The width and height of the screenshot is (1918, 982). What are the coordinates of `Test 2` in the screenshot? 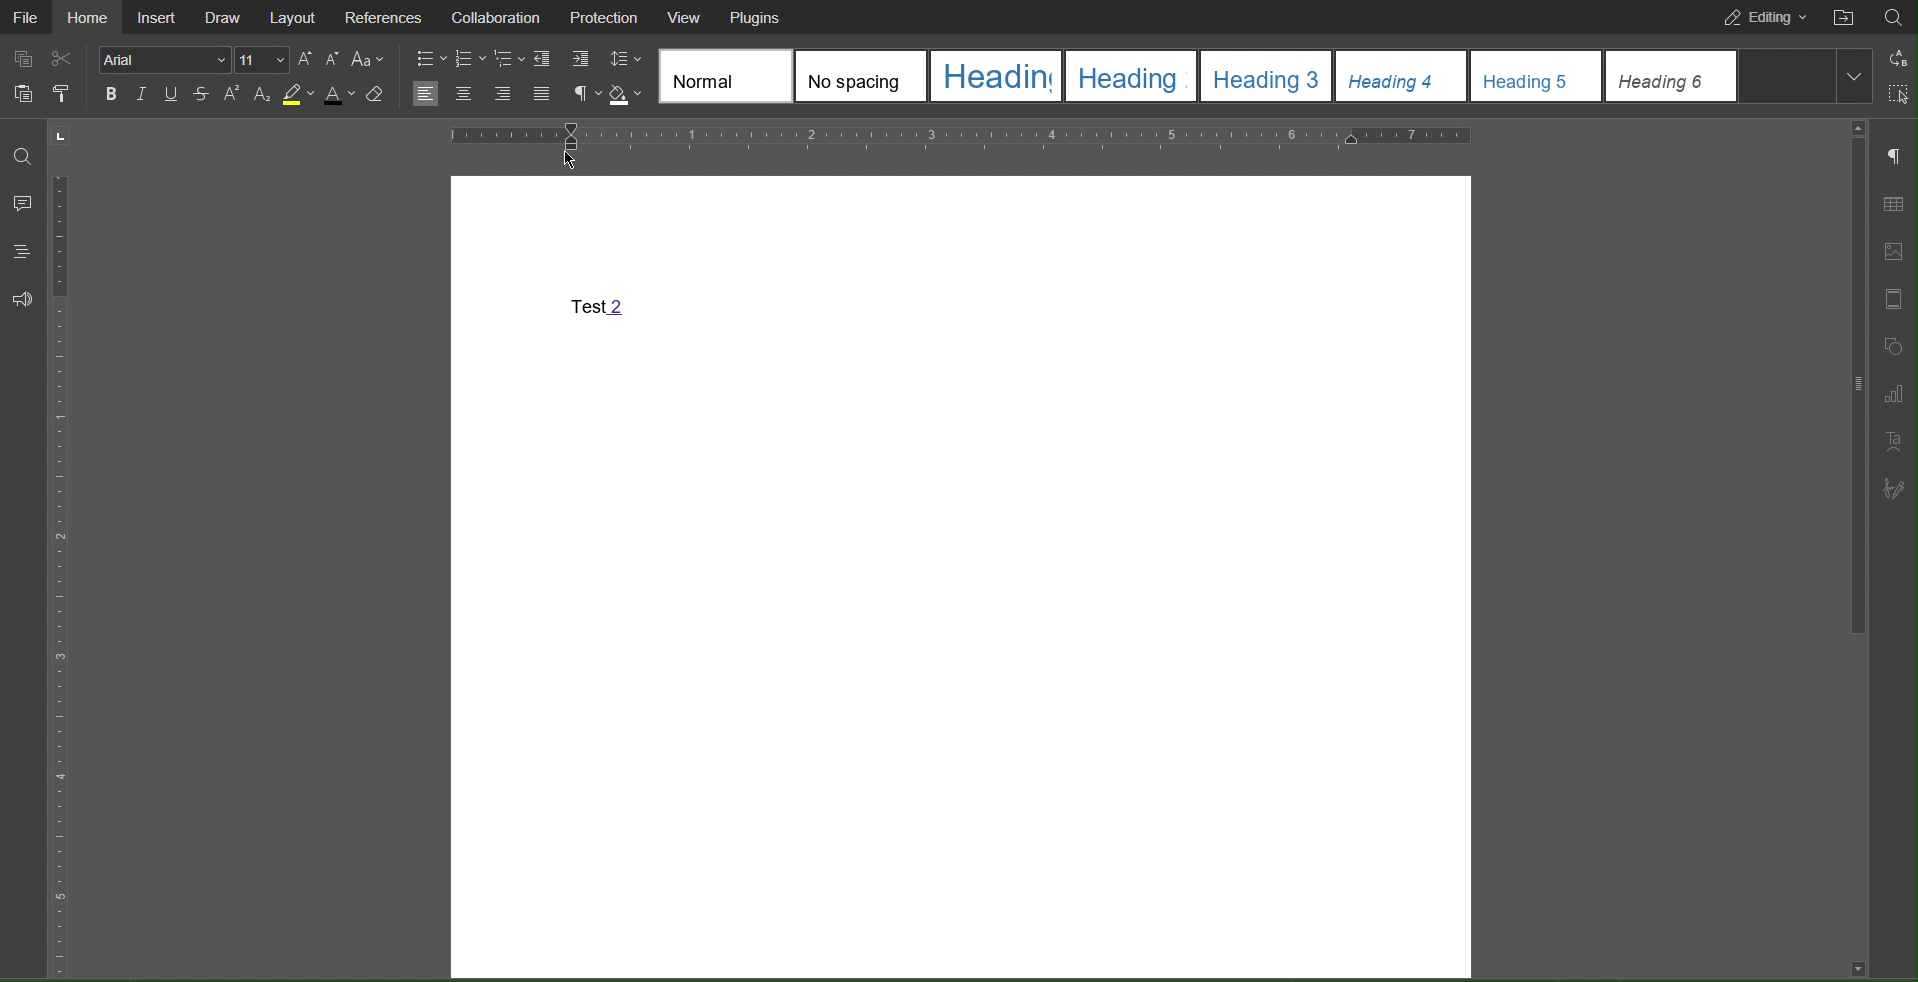 It's located at (601, 309).